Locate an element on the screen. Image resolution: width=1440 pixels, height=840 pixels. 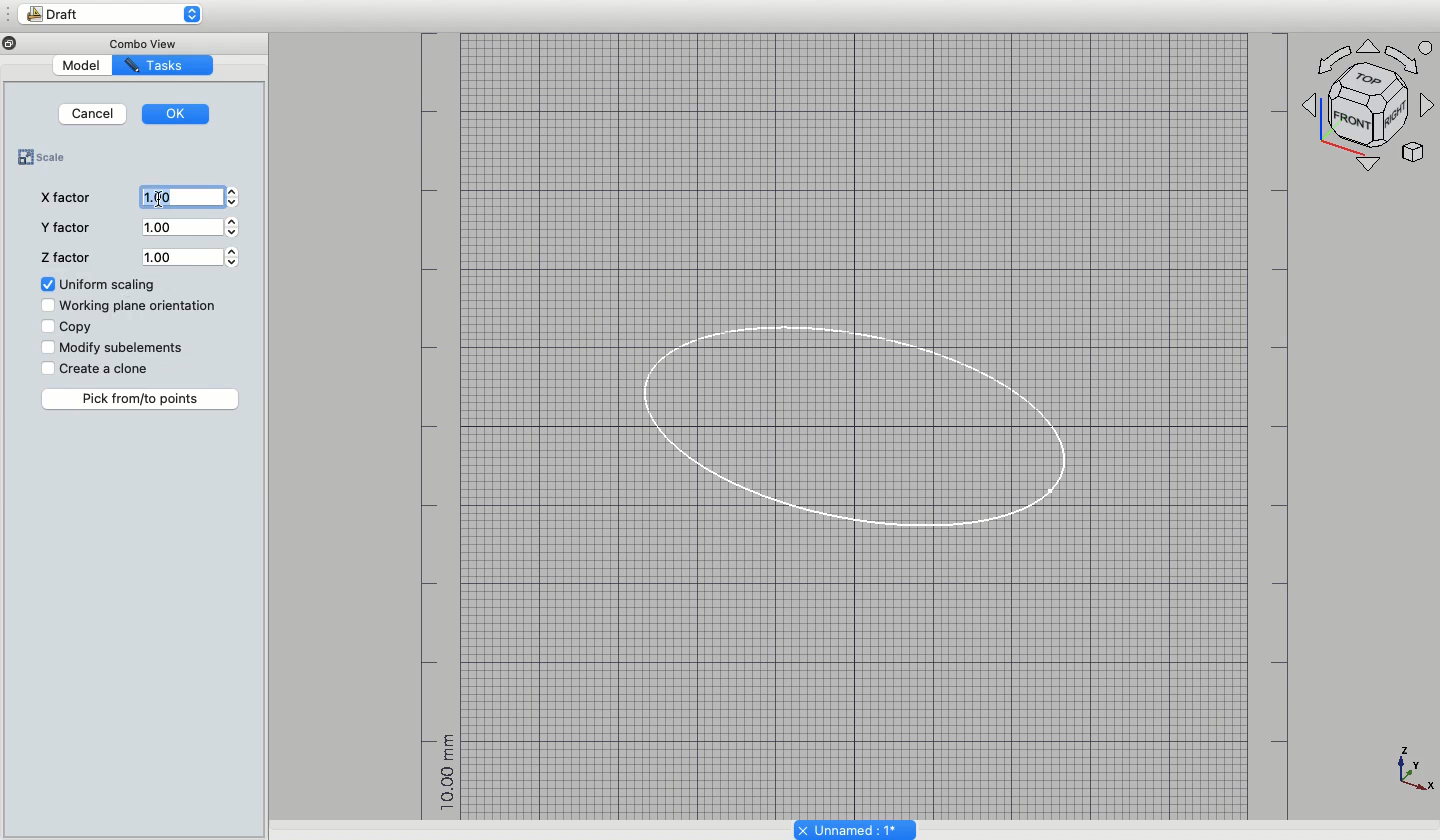
Cancel is located at coordinates (92, 114).